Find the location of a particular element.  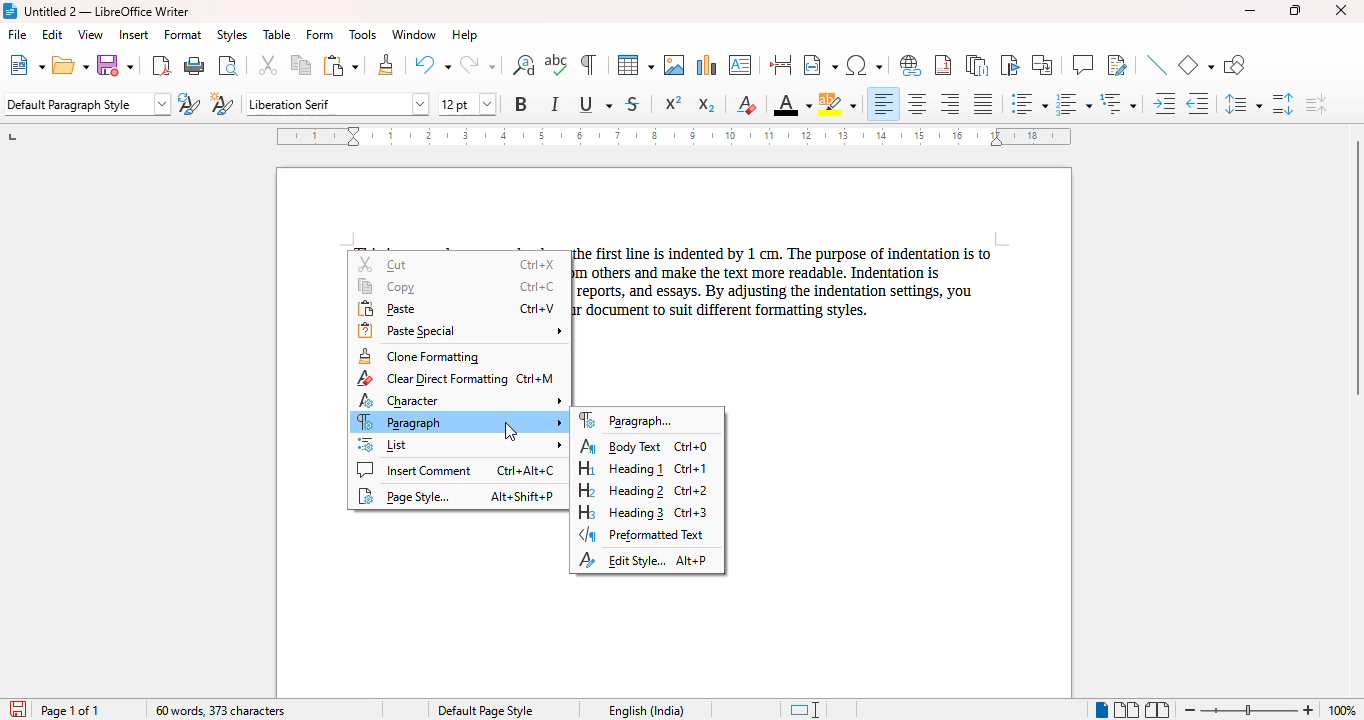

styles is located at coordinates (231, 34).